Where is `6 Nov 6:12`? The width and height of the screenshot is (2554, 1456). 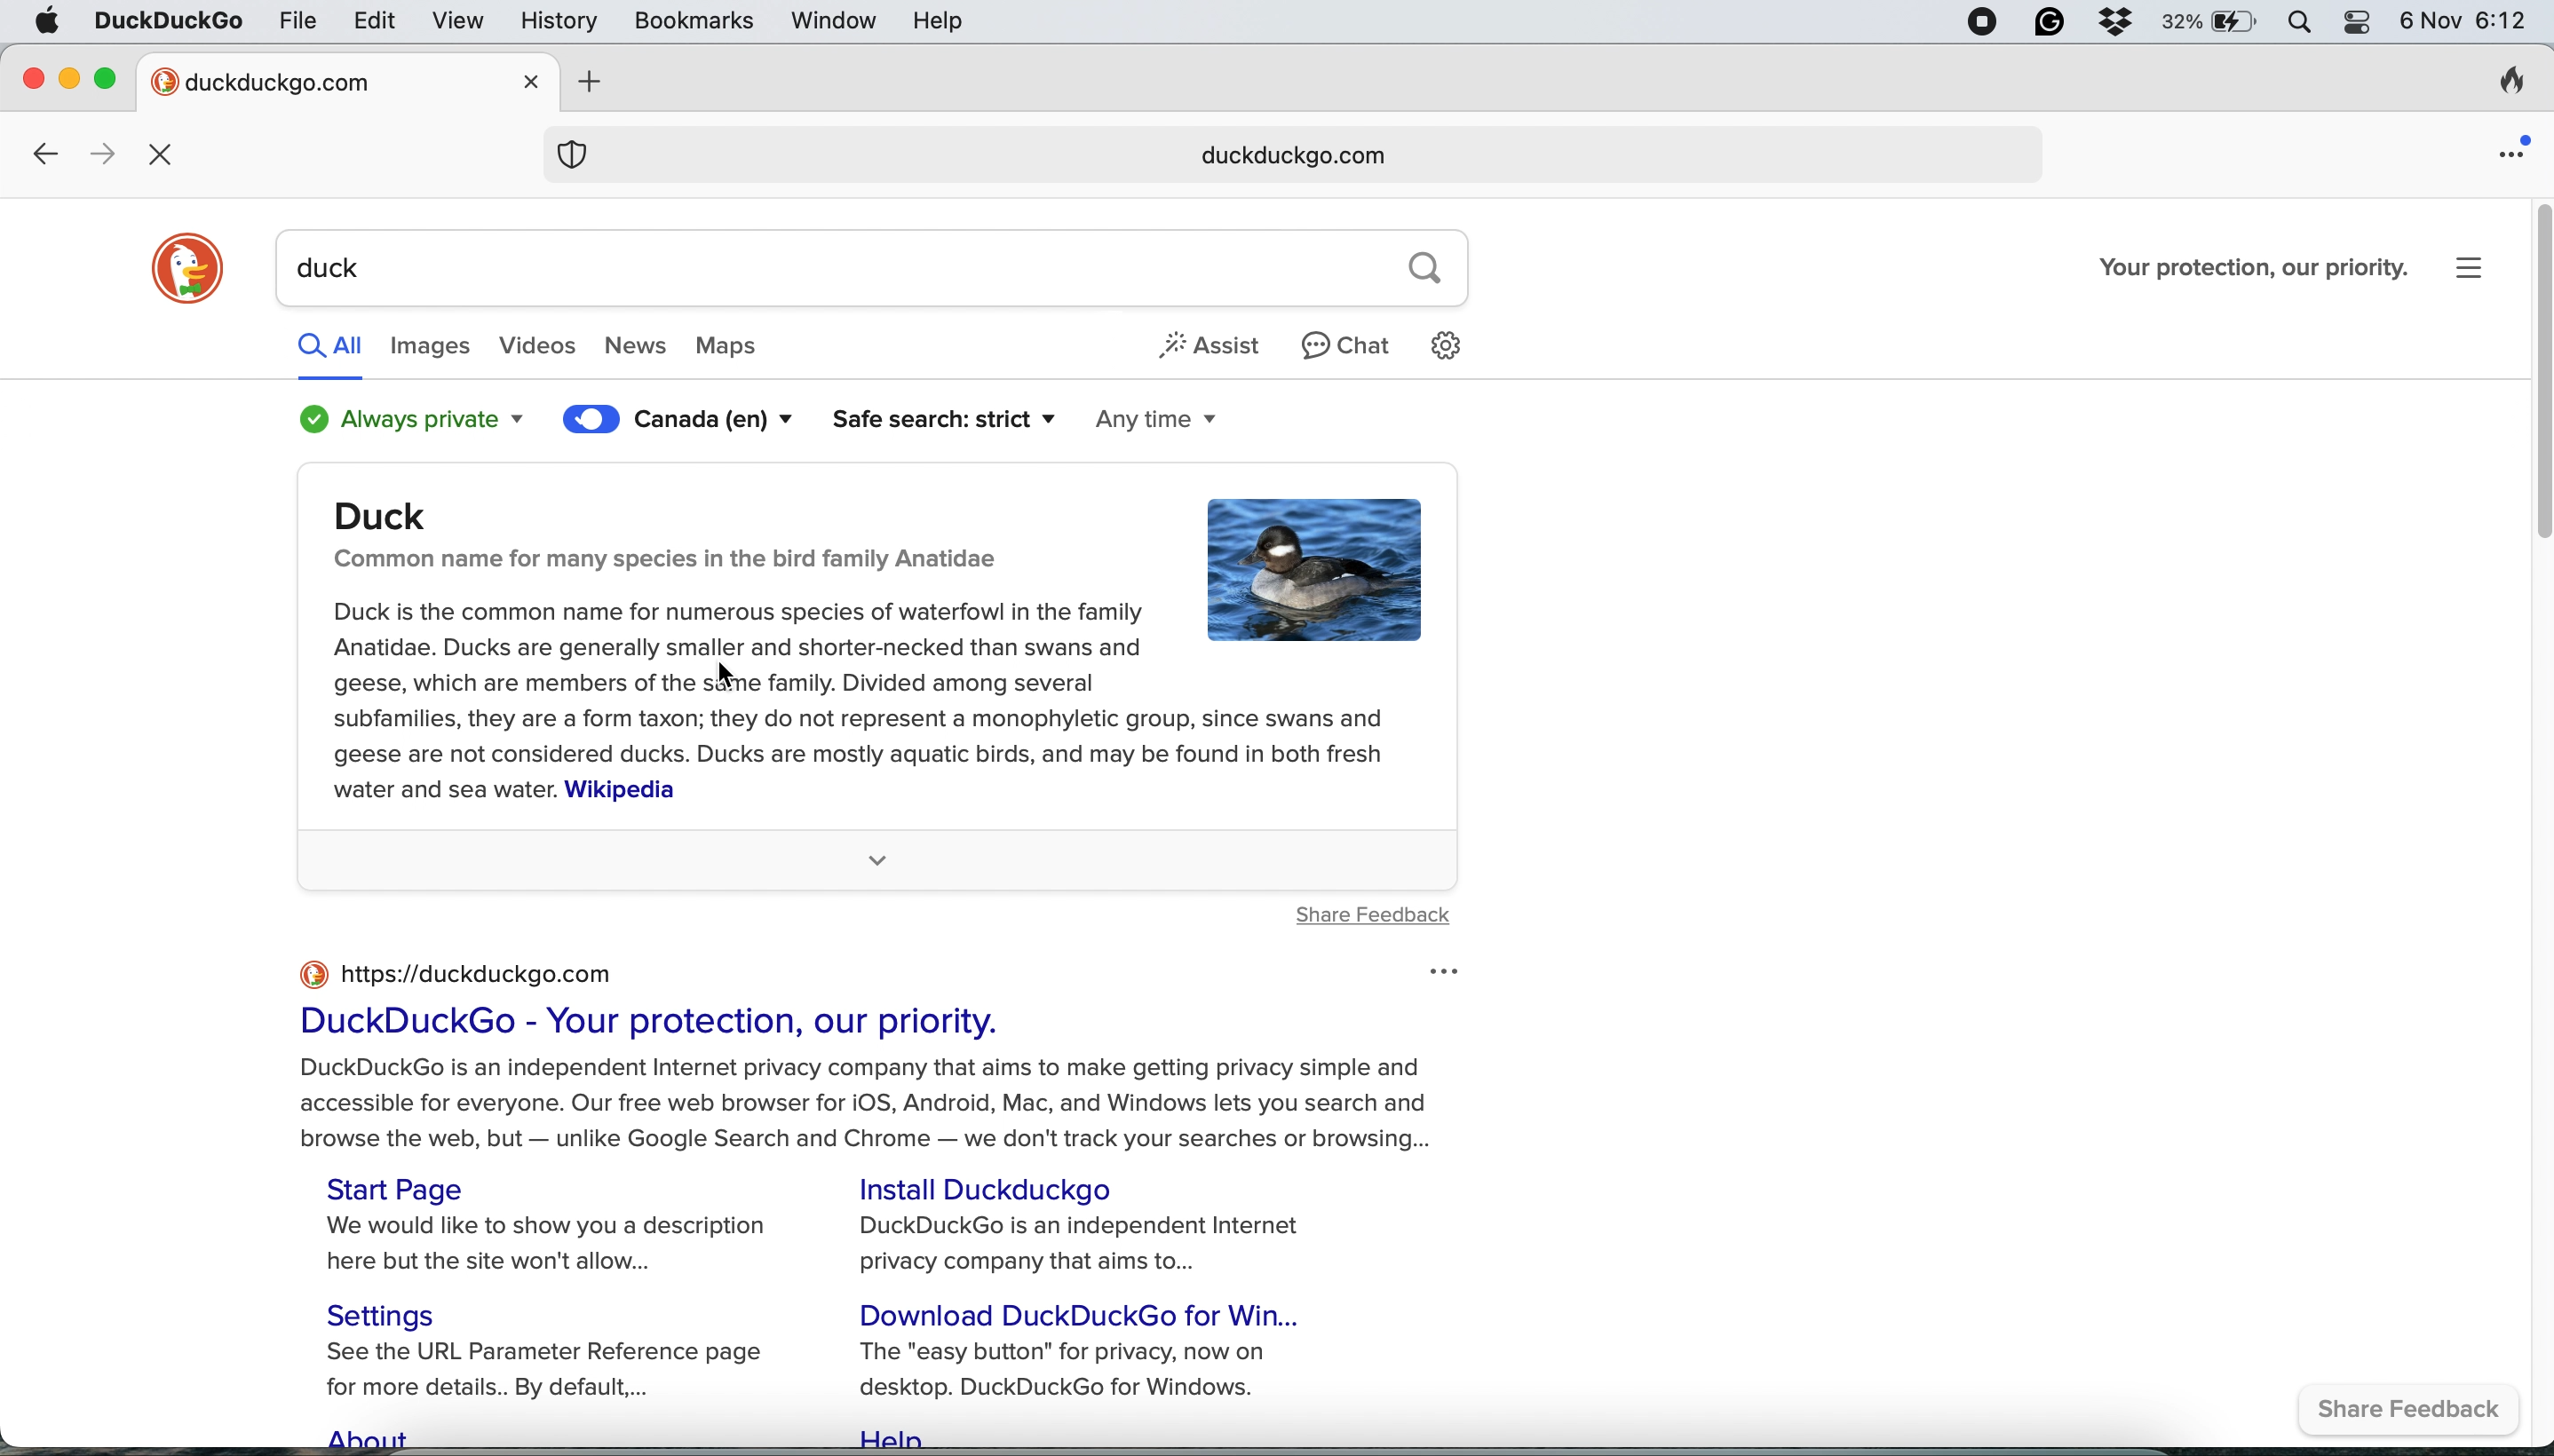
6 Nov 6:12 is located at coordinates (2462, 24).